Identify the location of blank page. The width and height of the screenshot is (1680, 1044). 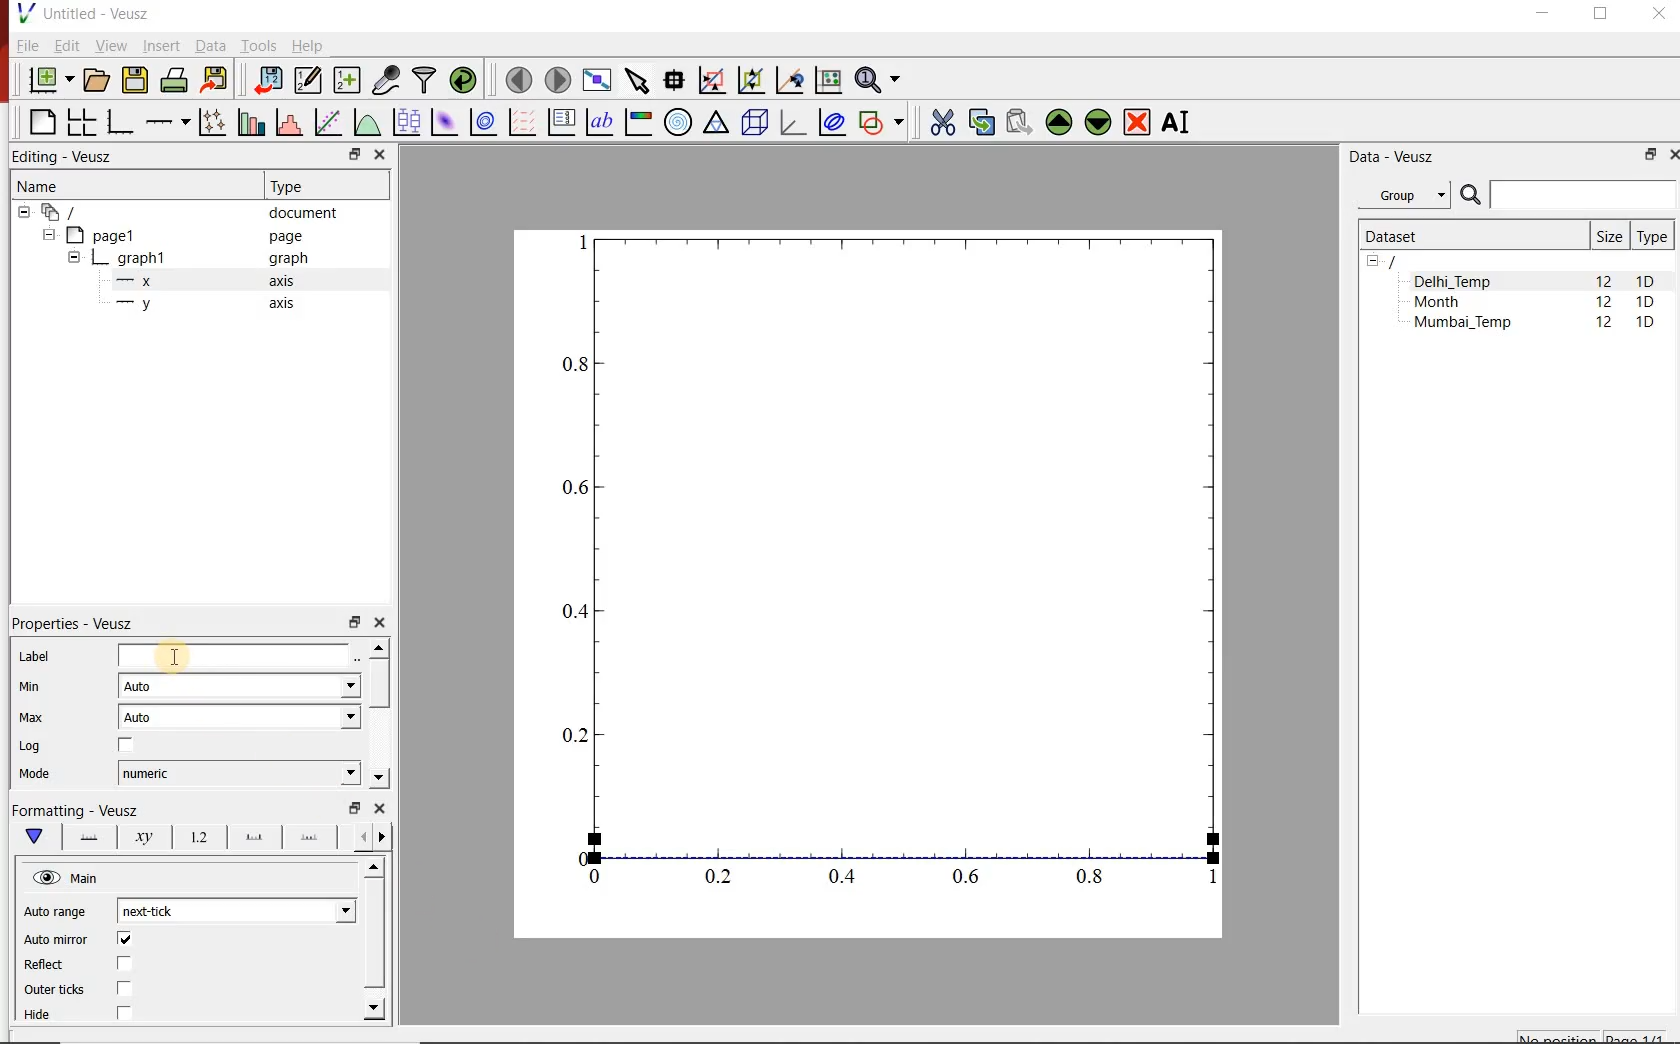
(38, 122).